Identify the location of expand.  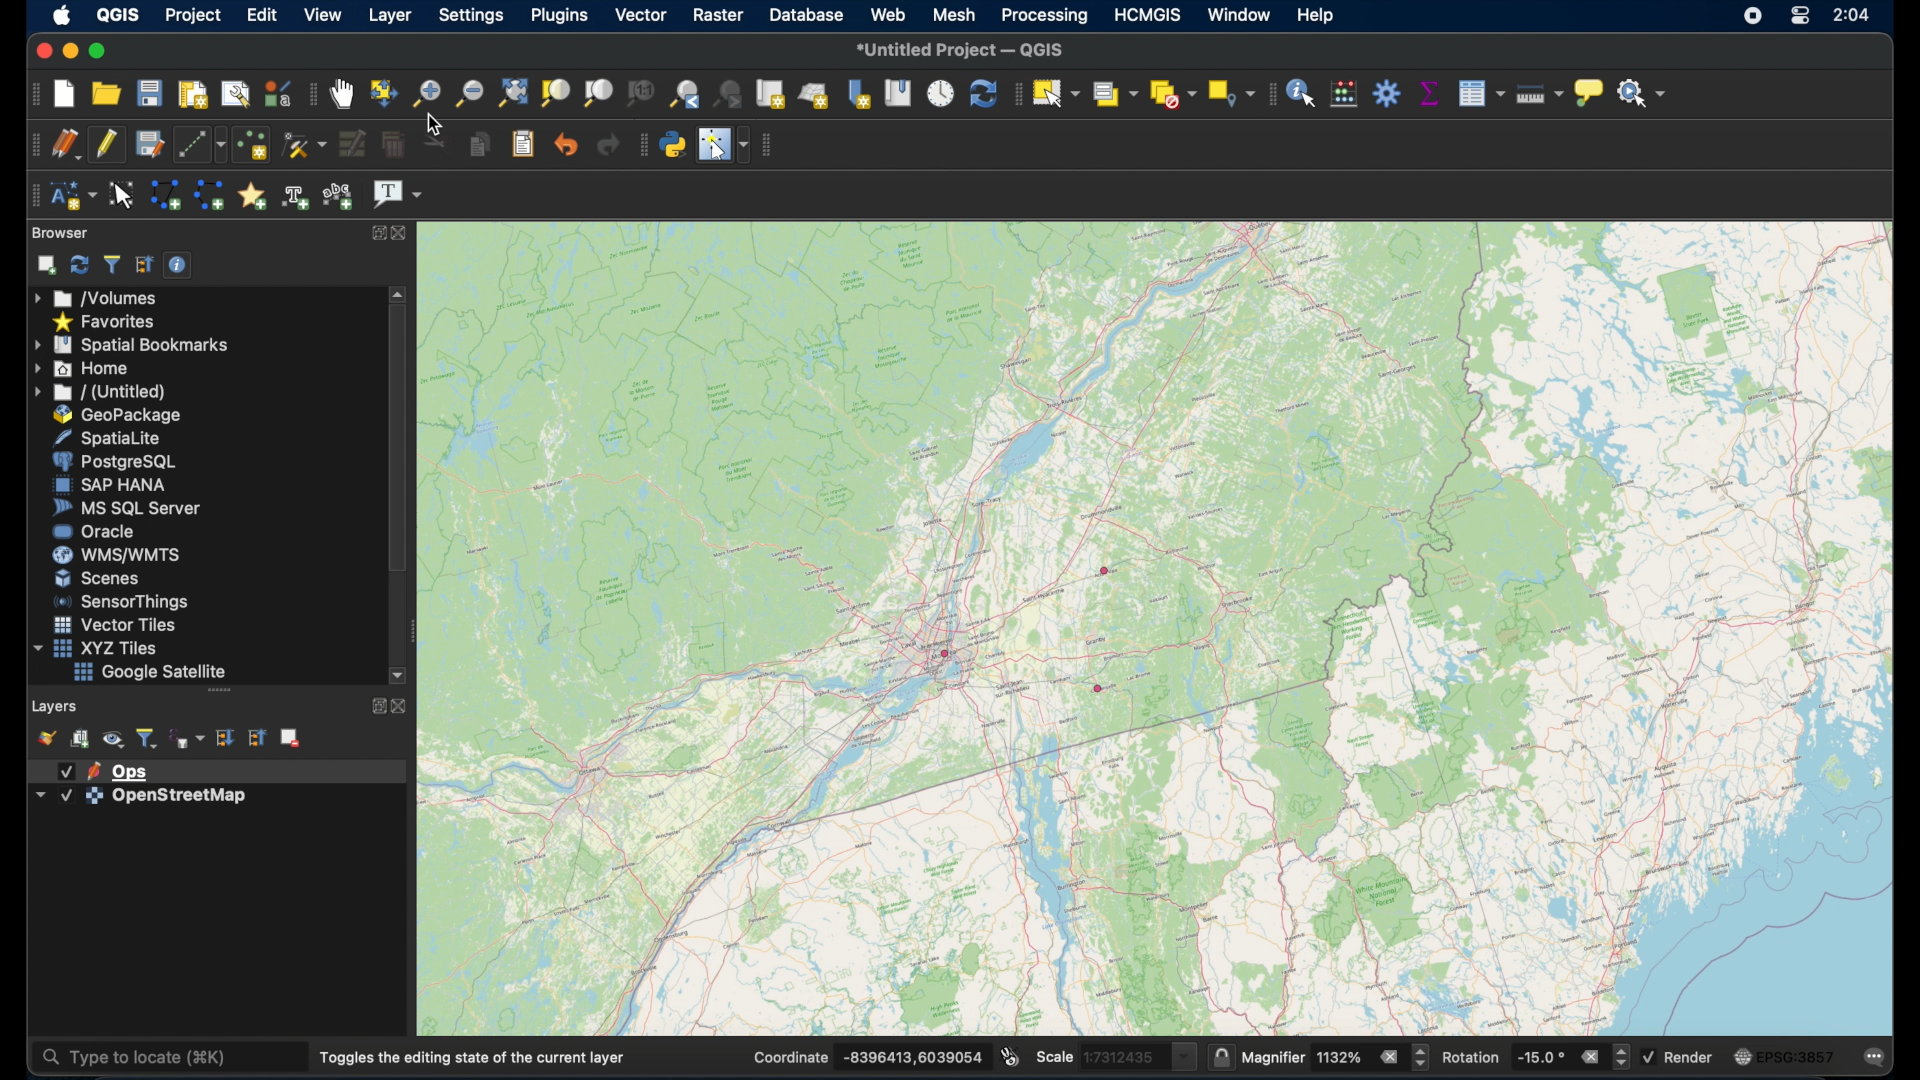
(375, 233).